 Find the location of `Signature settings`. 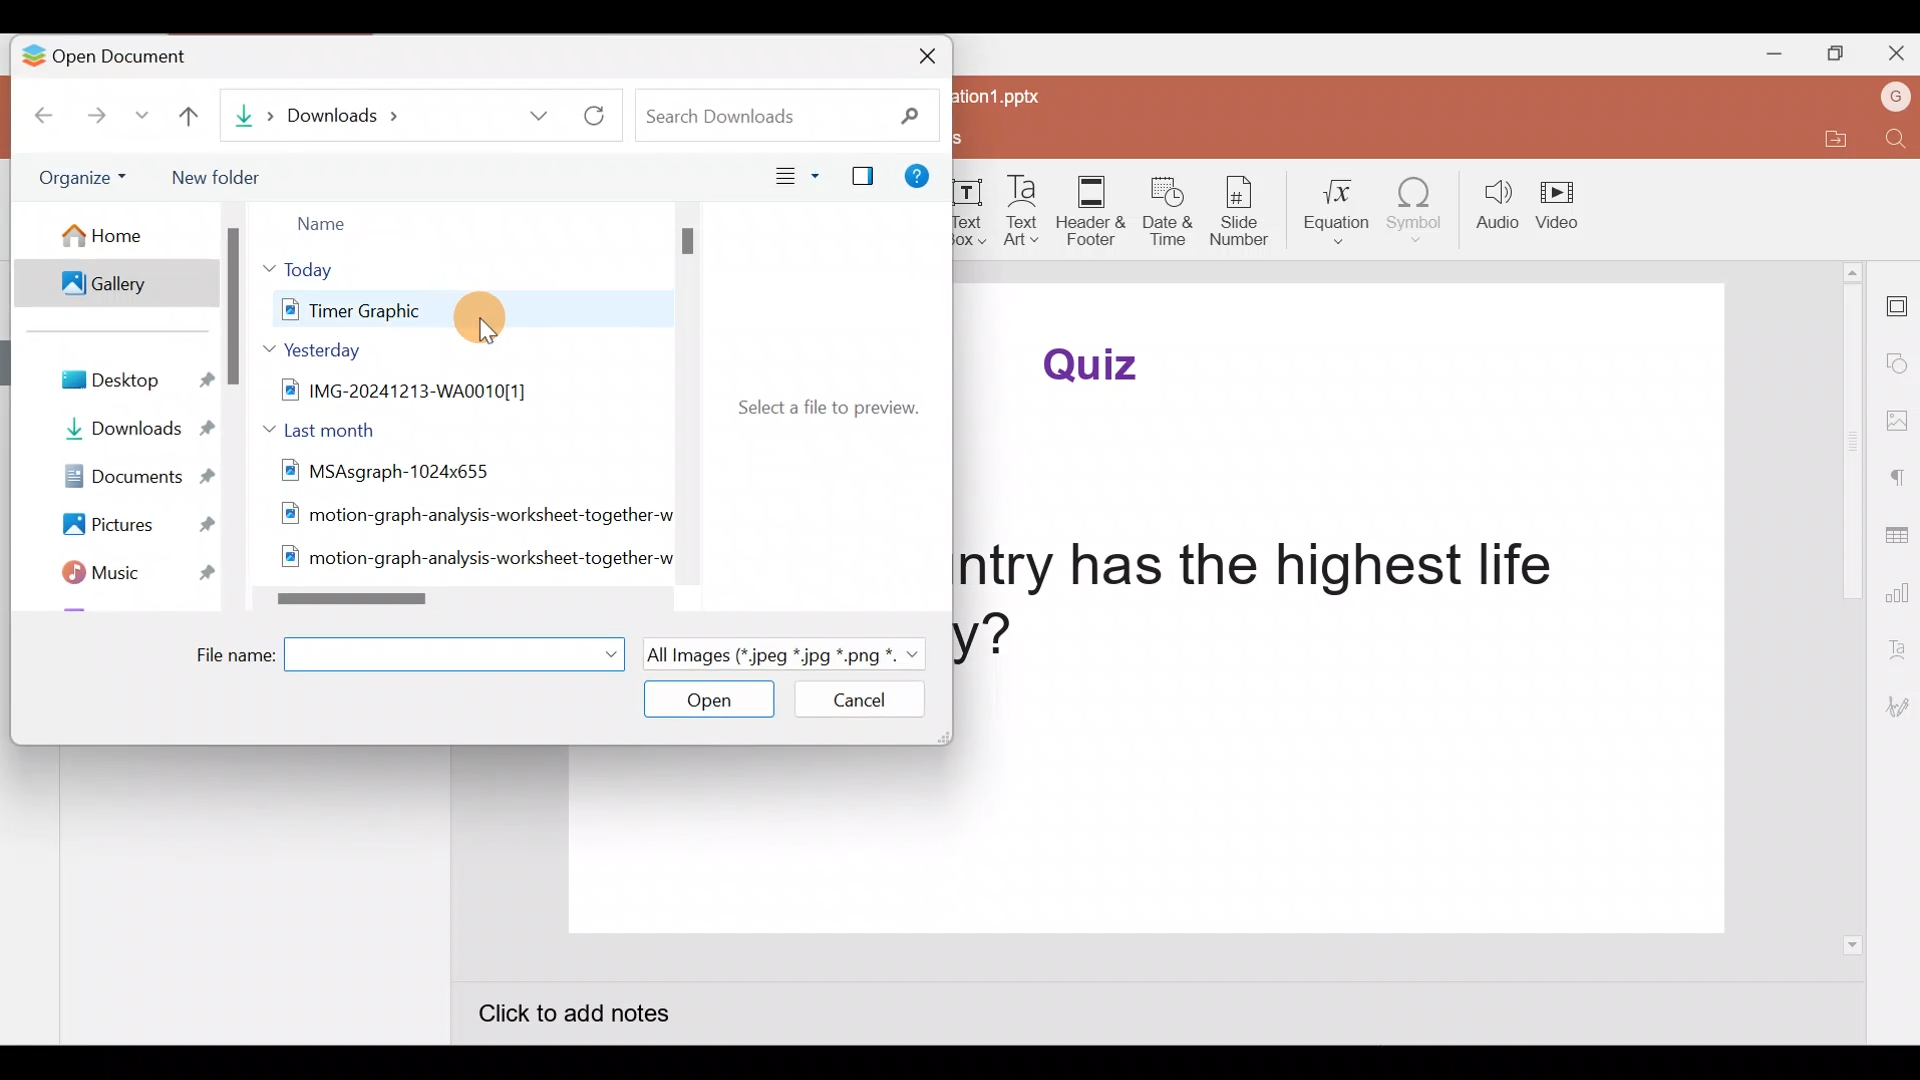

Signature settings is located at coordinates (1898, 707).